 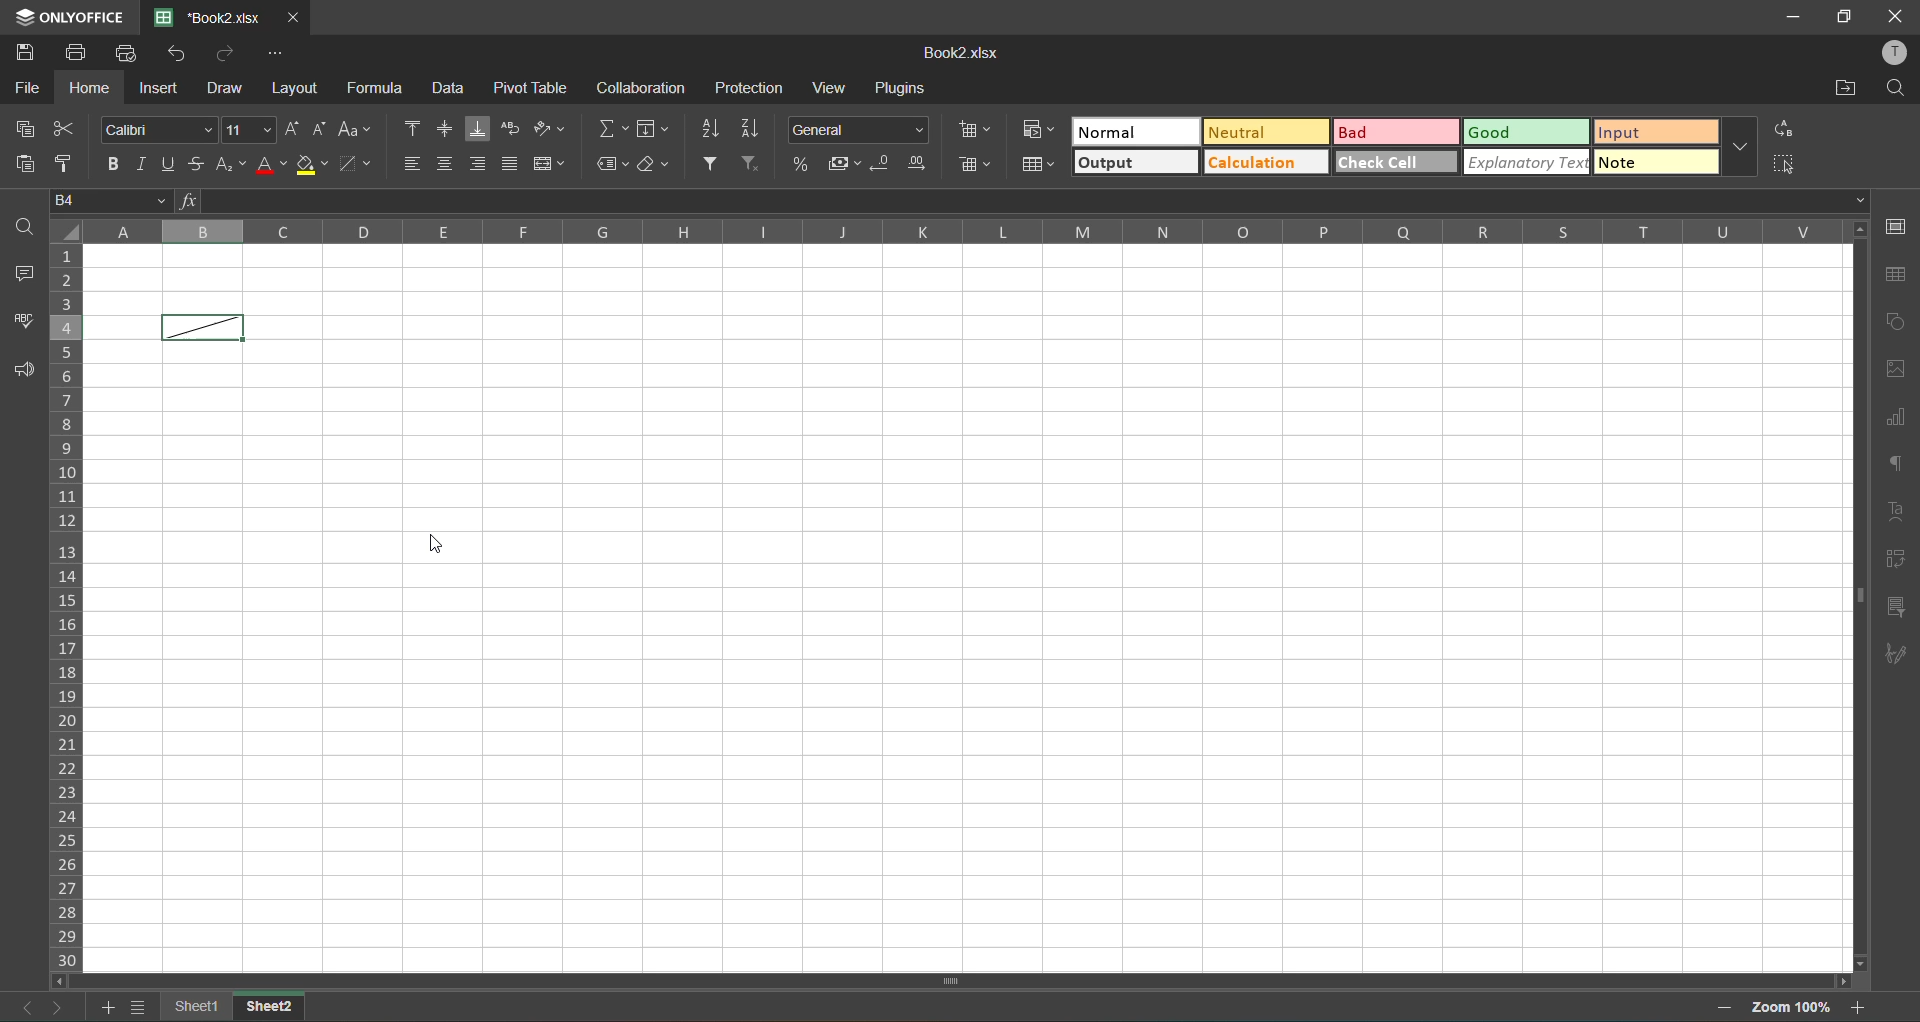 I want to click on only office, so click(x=68, y=15).